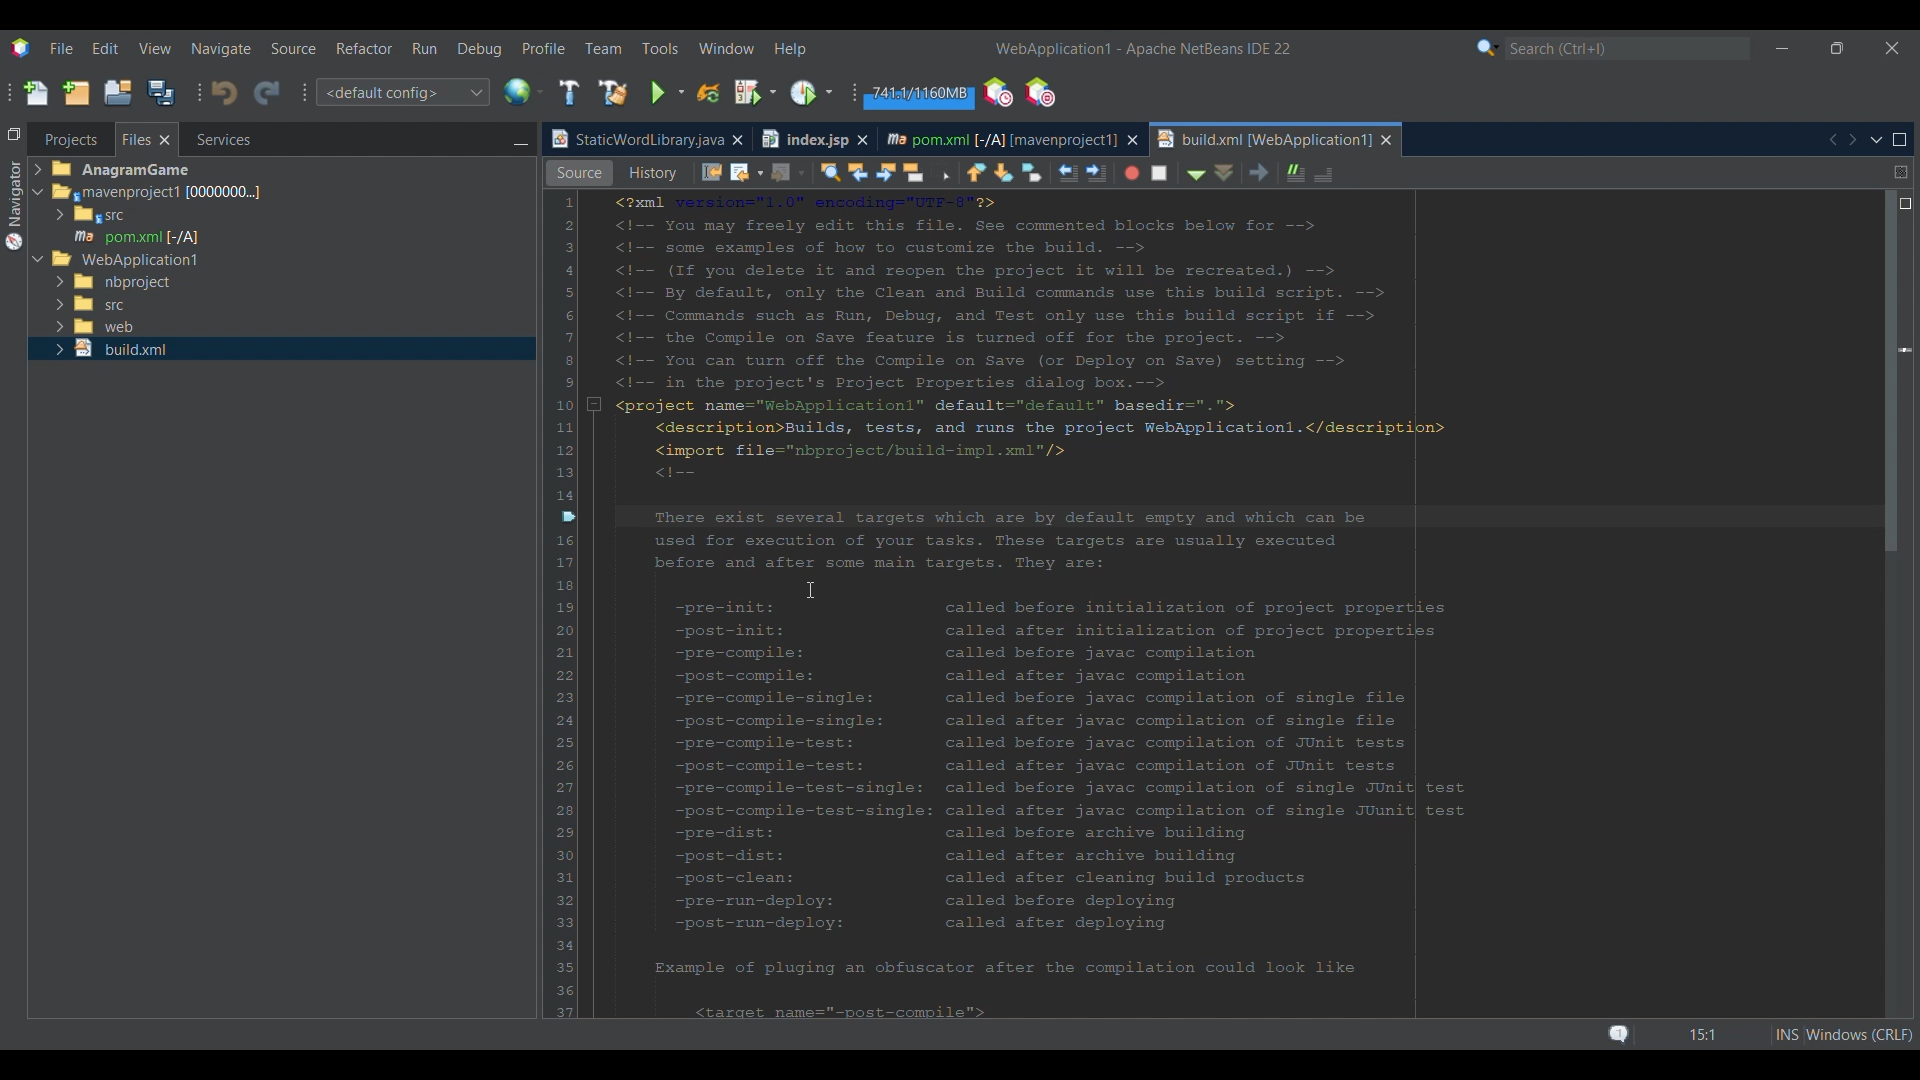 This screenshot has width=1920, height=1080. I want to click on Redo, so click(267, 94).